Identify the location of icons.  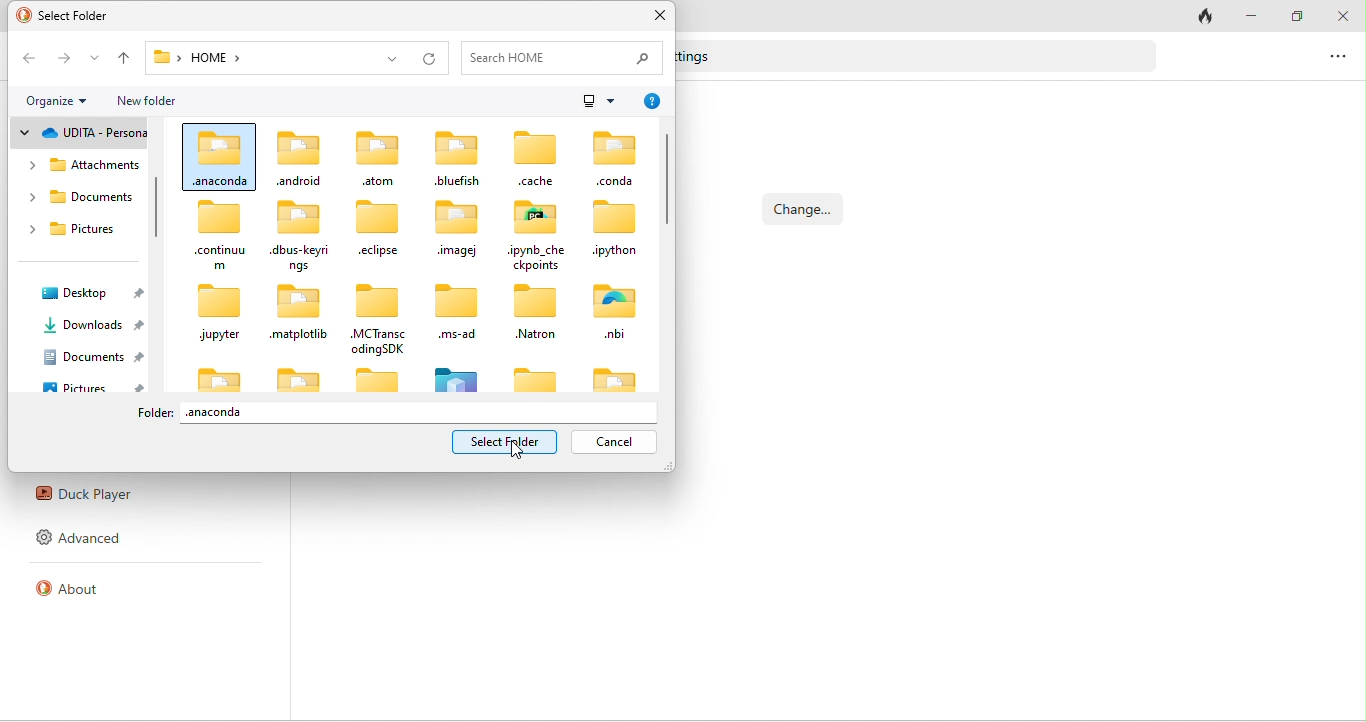
(416, 380).